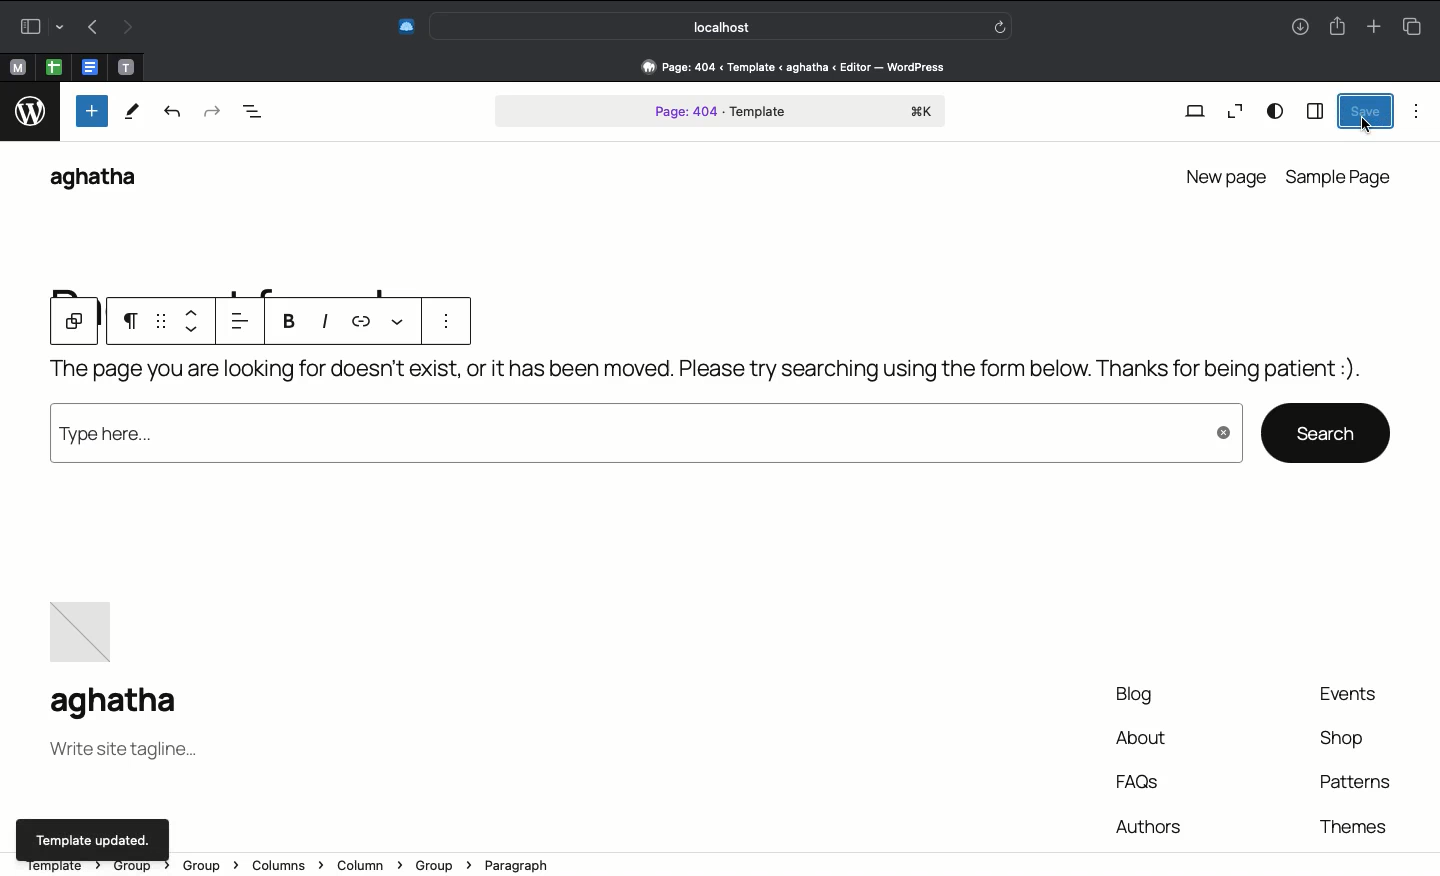  Describe the element at coordinates (134, 324) in the screenshot. I see `Paragraph` at that location.